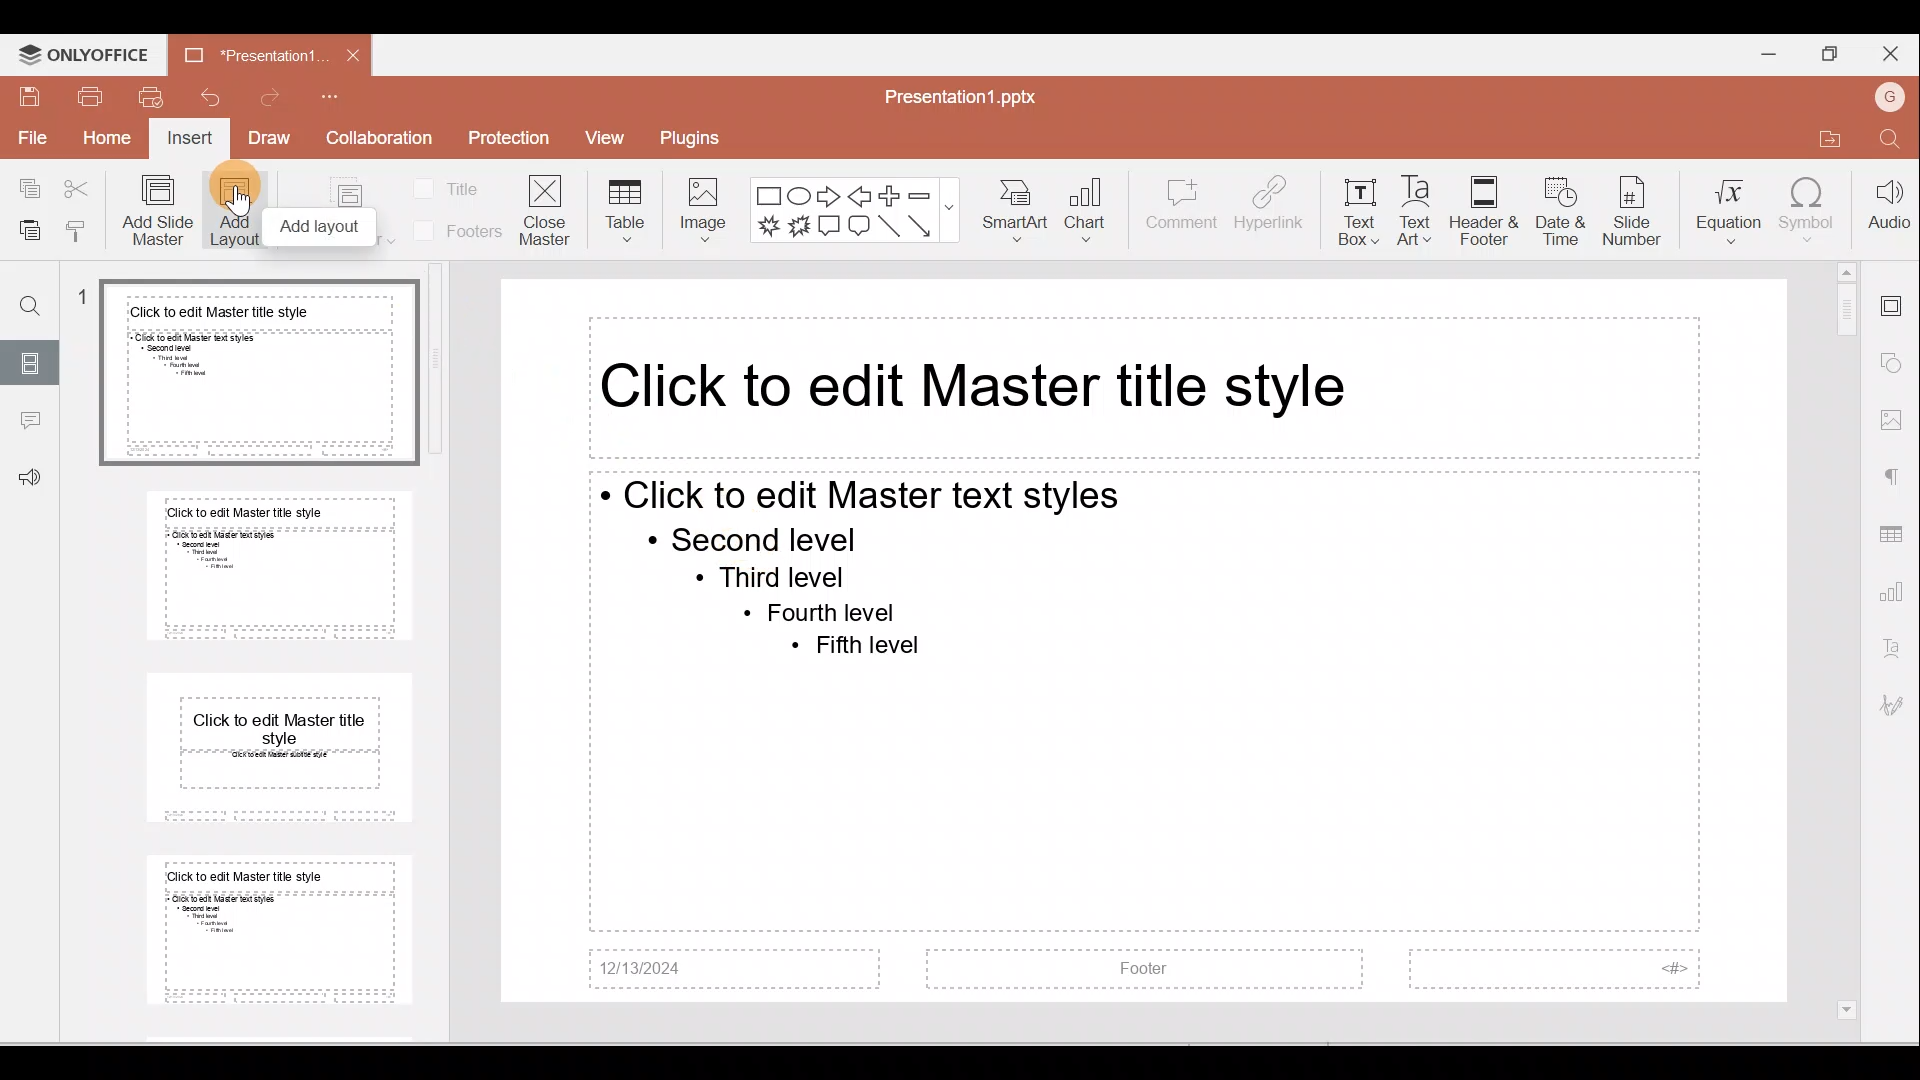 Image resolution: width=1920 pixels, height=1080 pixels. Describe the element at coordinates (951, 205) in the screenshot. I see `show more` at that location.